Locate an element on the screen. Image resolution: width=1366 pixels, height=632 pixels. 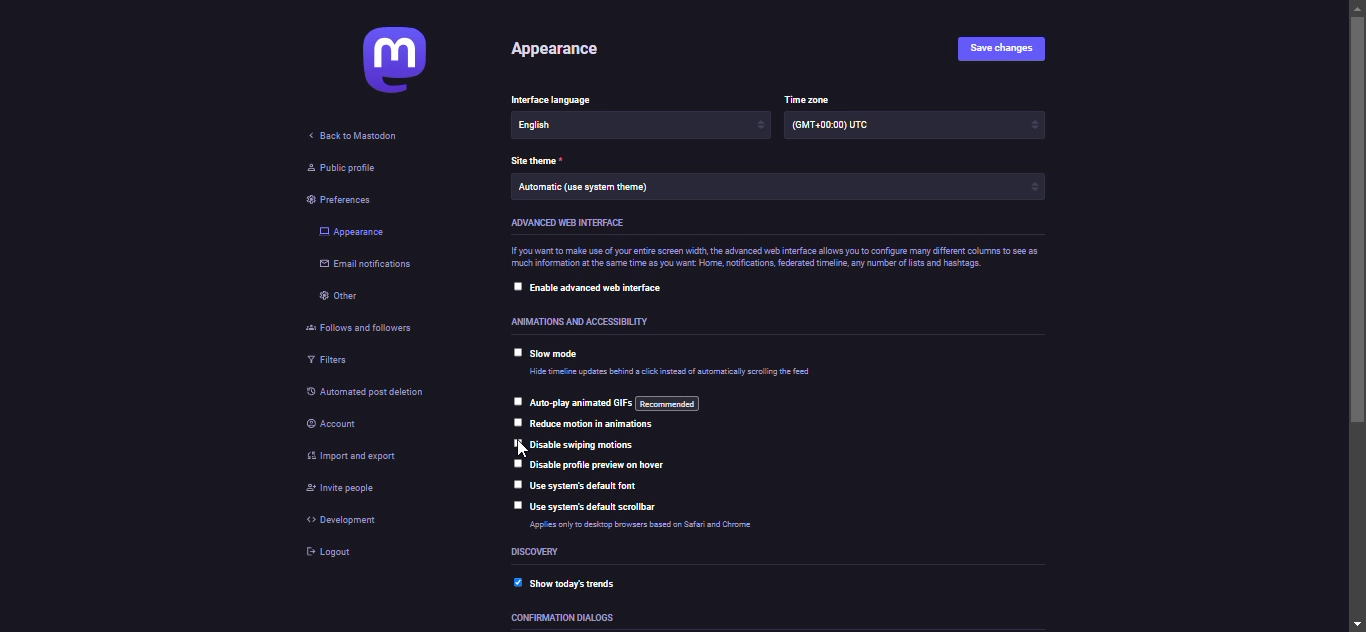
reduce motion in animations is located at coordinates (593, 427).